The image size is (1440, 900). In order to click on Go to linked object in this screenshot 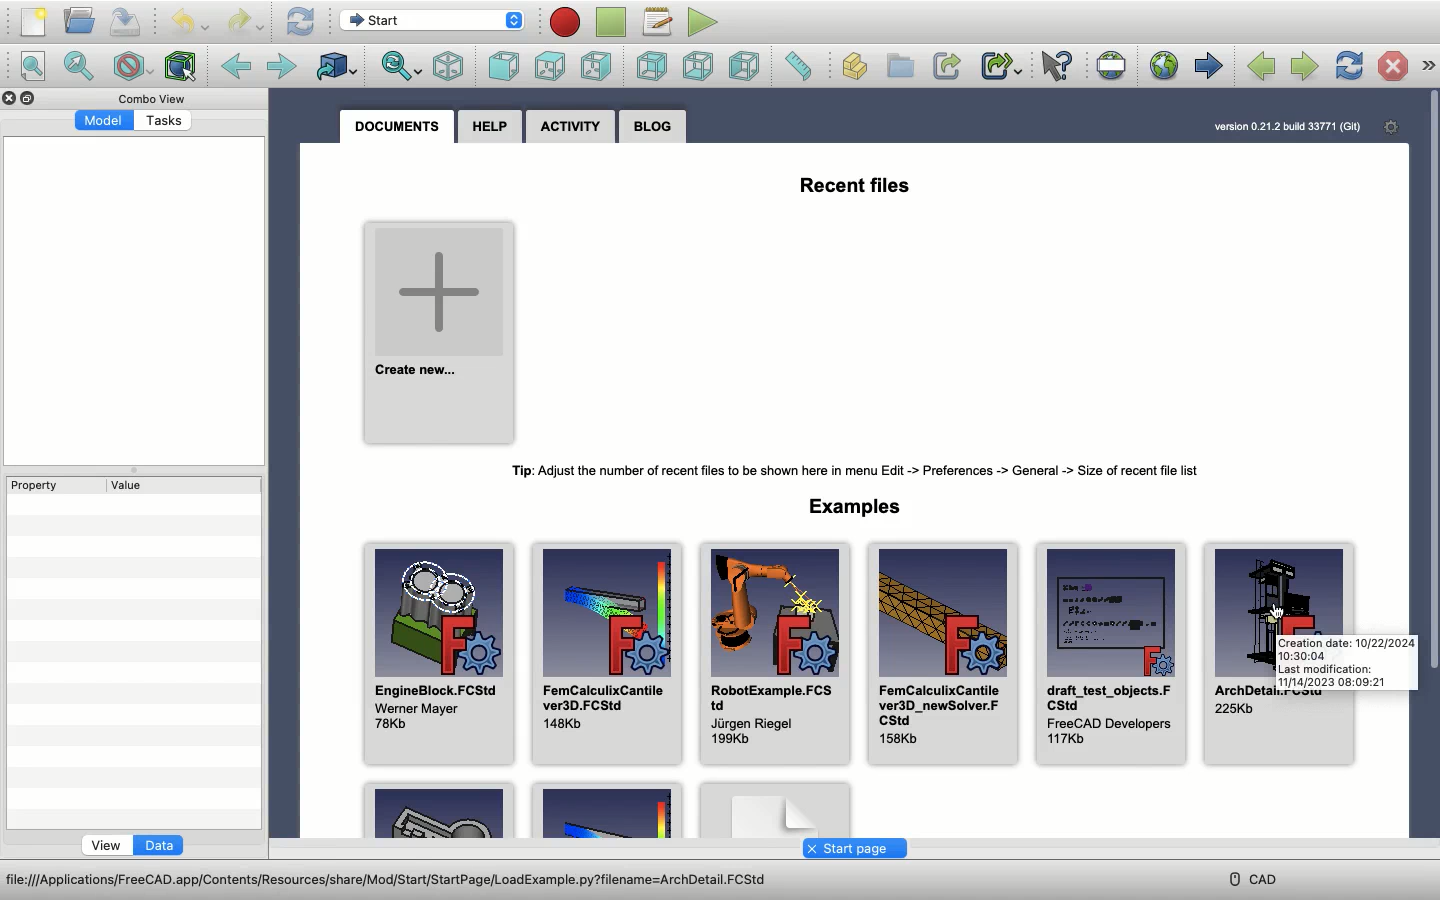, I will do `click(336, 64)`.